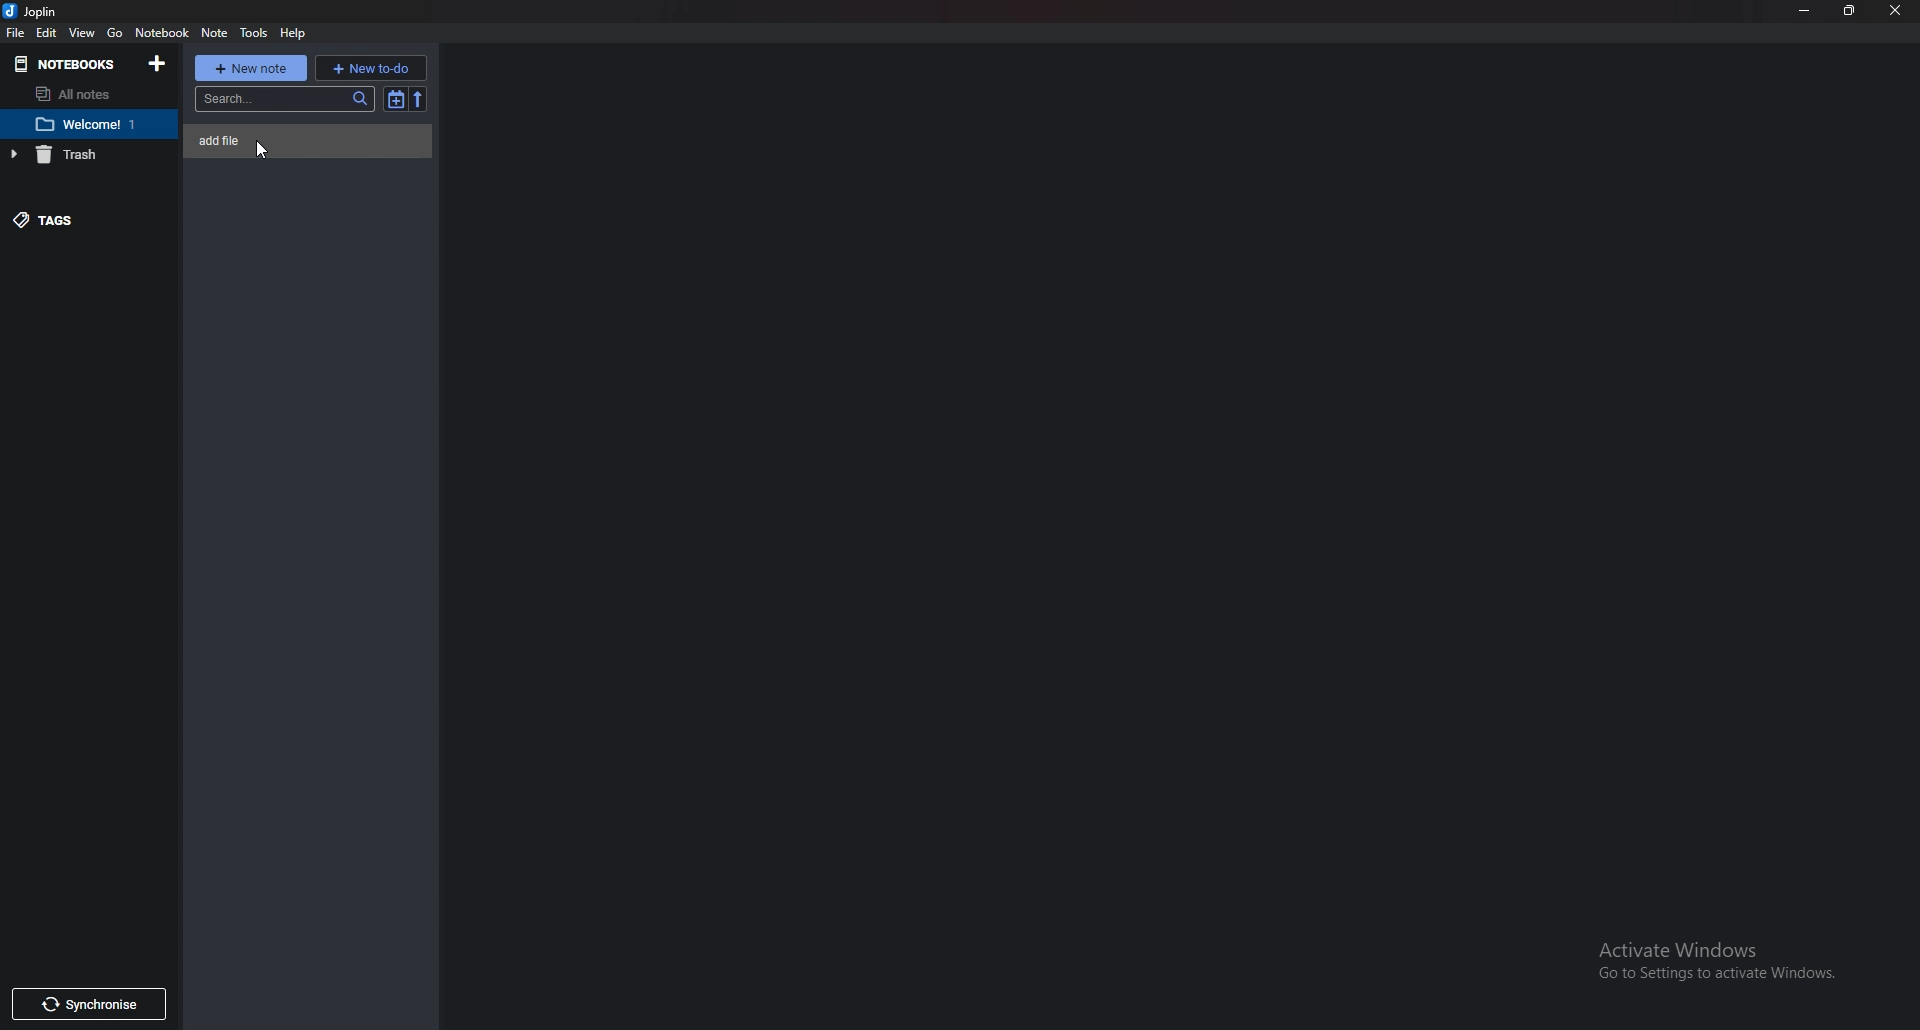 The width and height of the screenshot is (1920, 1030). Describe the element at coordinates (114, 31) in the screenshot. I see `go` at that location.